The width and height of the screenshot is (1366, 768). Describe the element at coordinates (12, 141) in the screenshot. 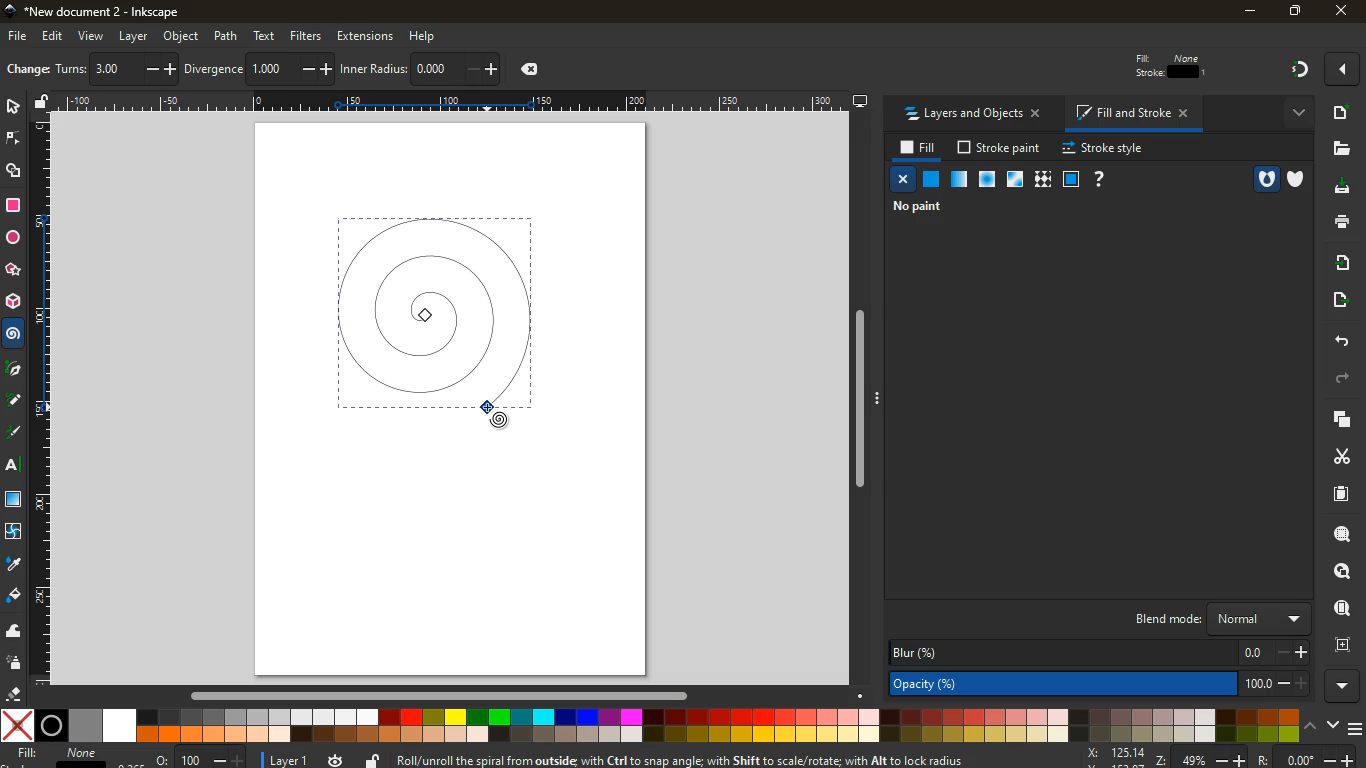

I see `edge` at that location.